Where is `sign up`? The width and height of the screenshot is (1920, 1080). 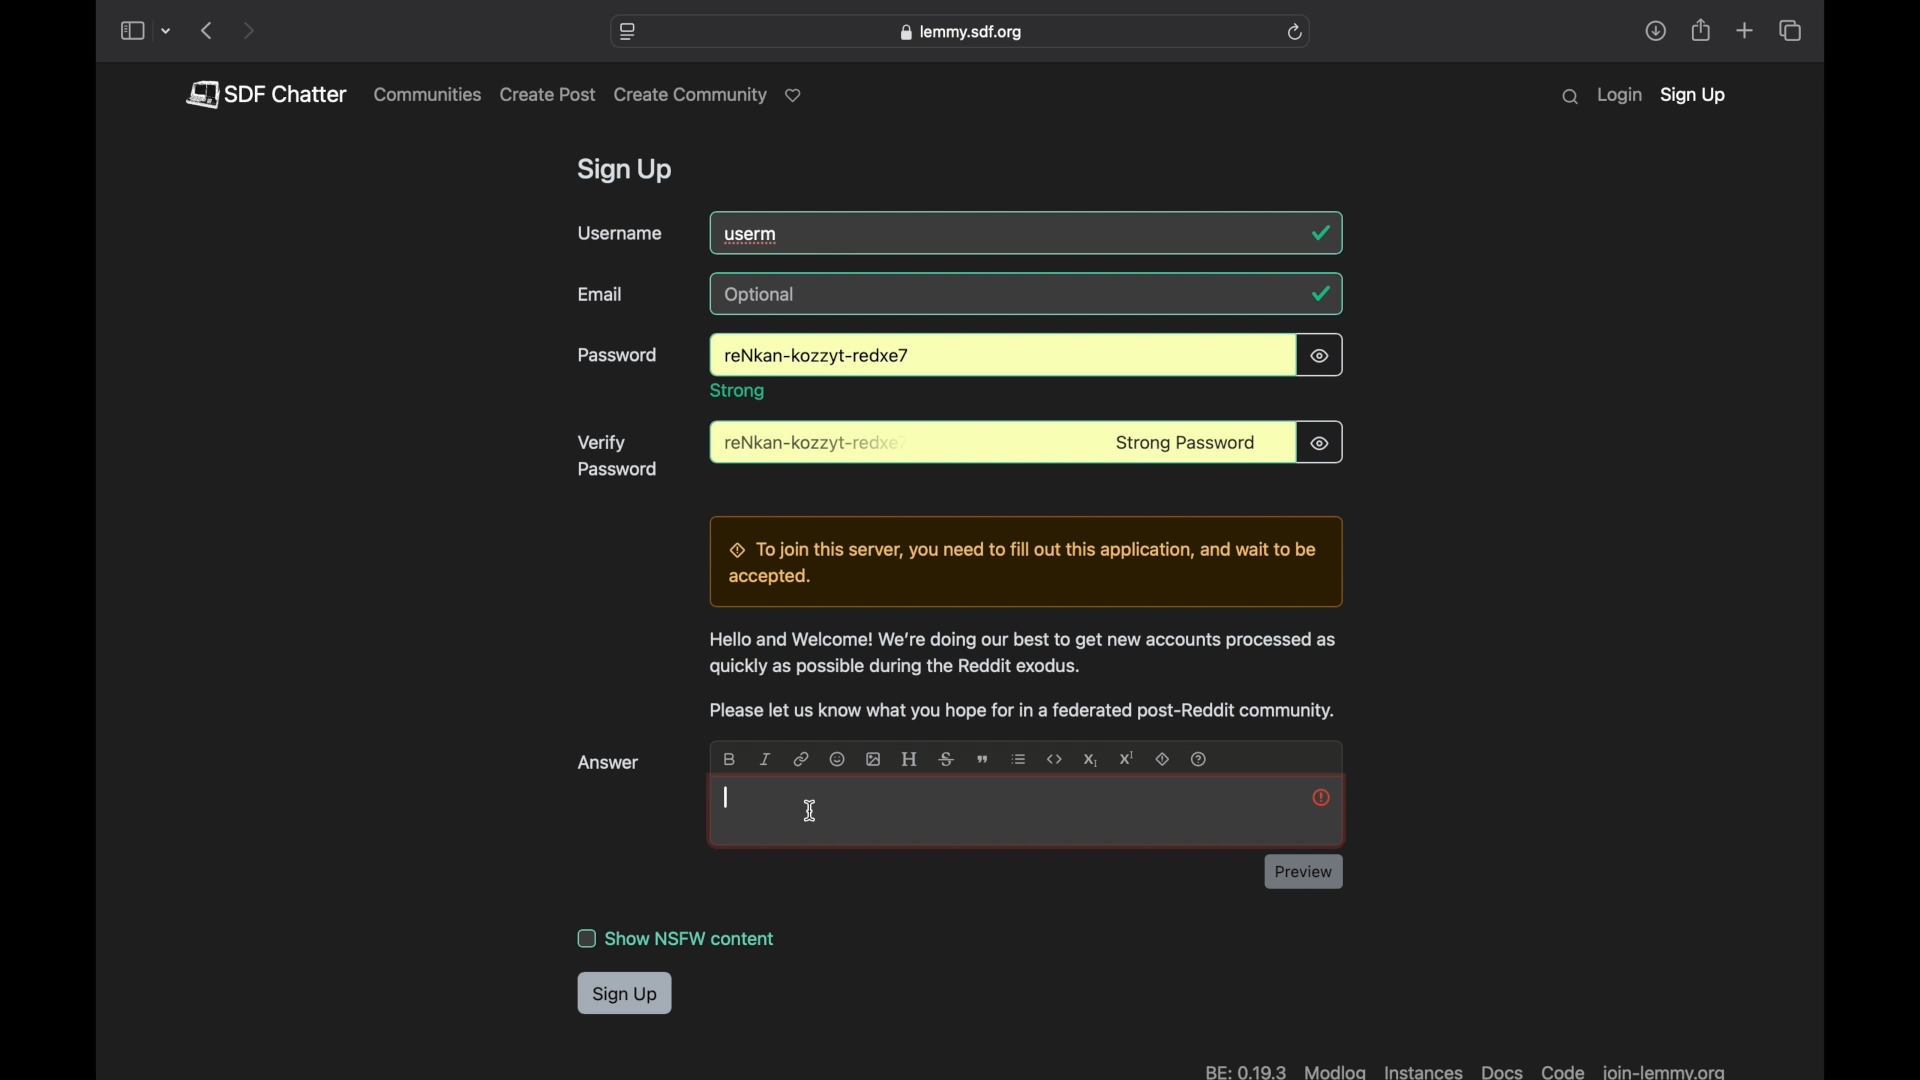 sign up is located at coordinates (1693, 97).